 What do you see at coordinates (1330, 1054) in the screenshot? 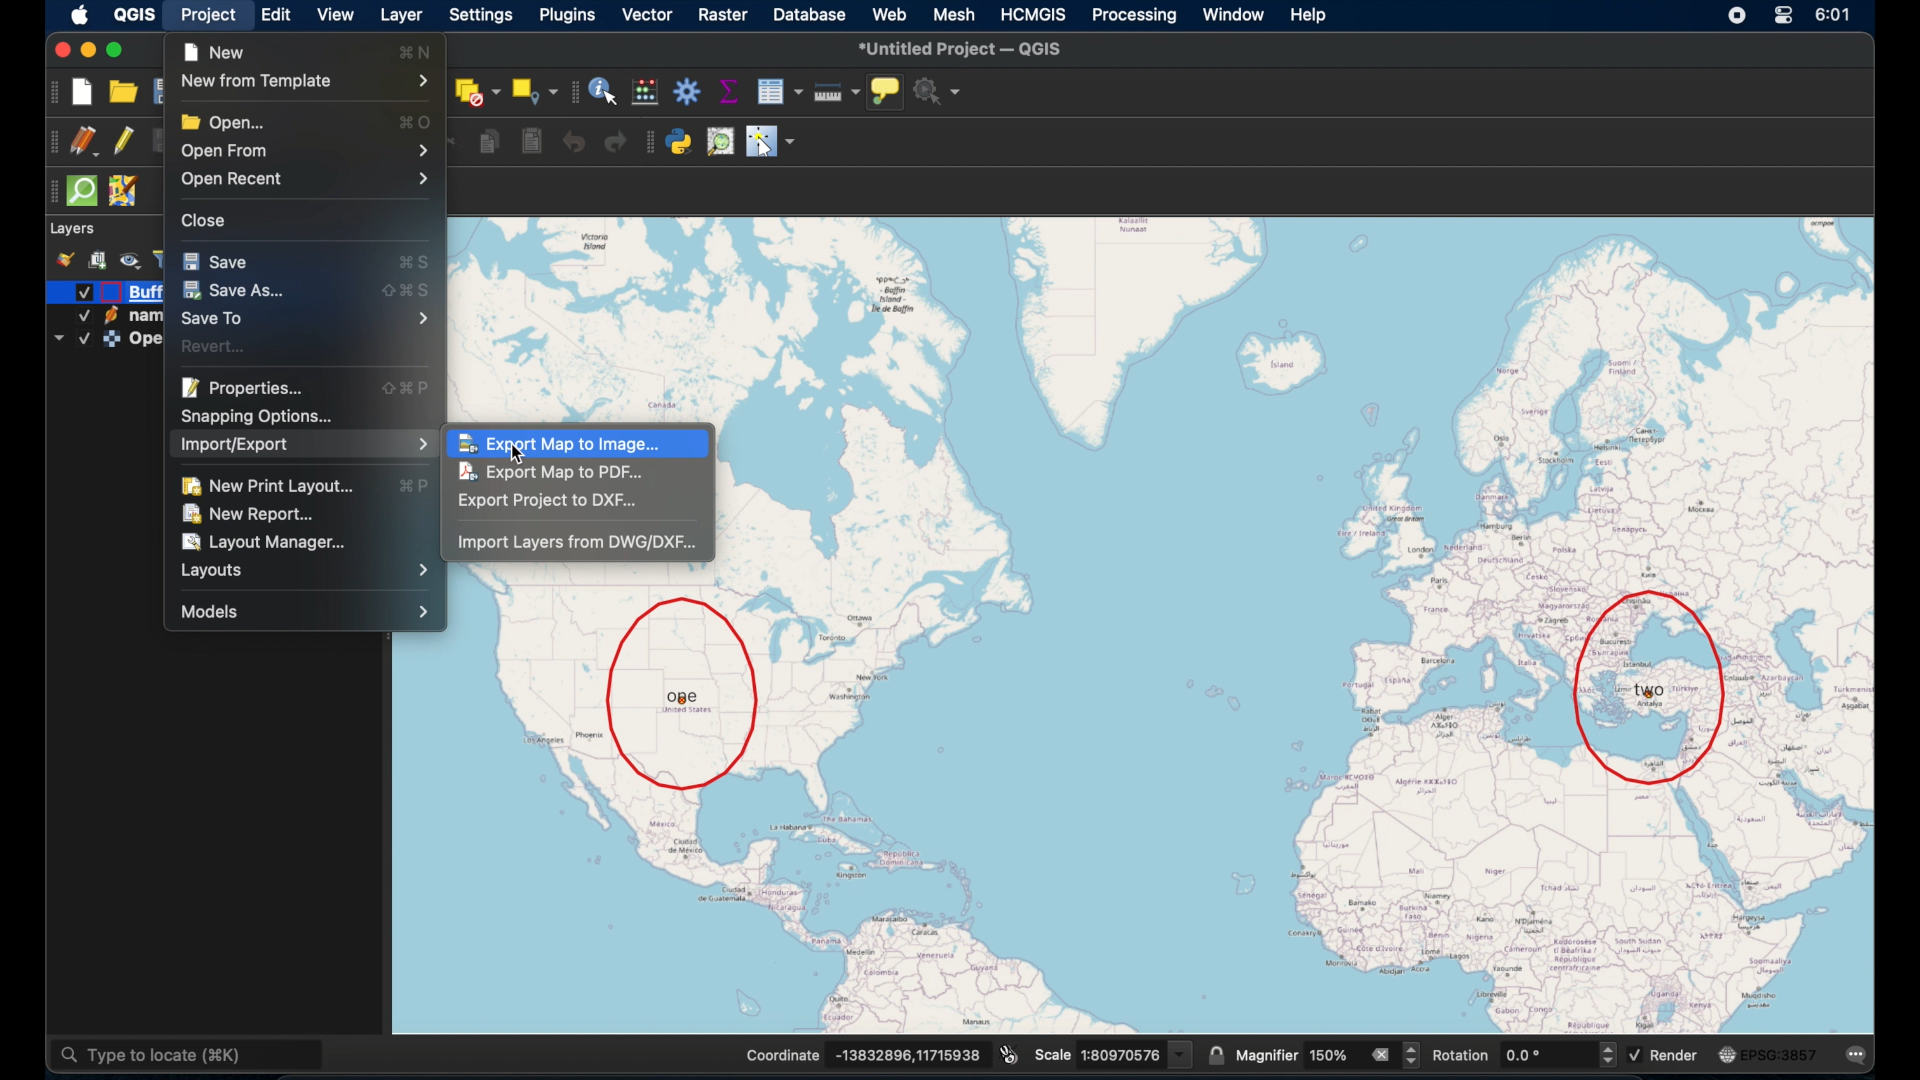
I see `magnifier value` at bounding box center [1330, 1054].